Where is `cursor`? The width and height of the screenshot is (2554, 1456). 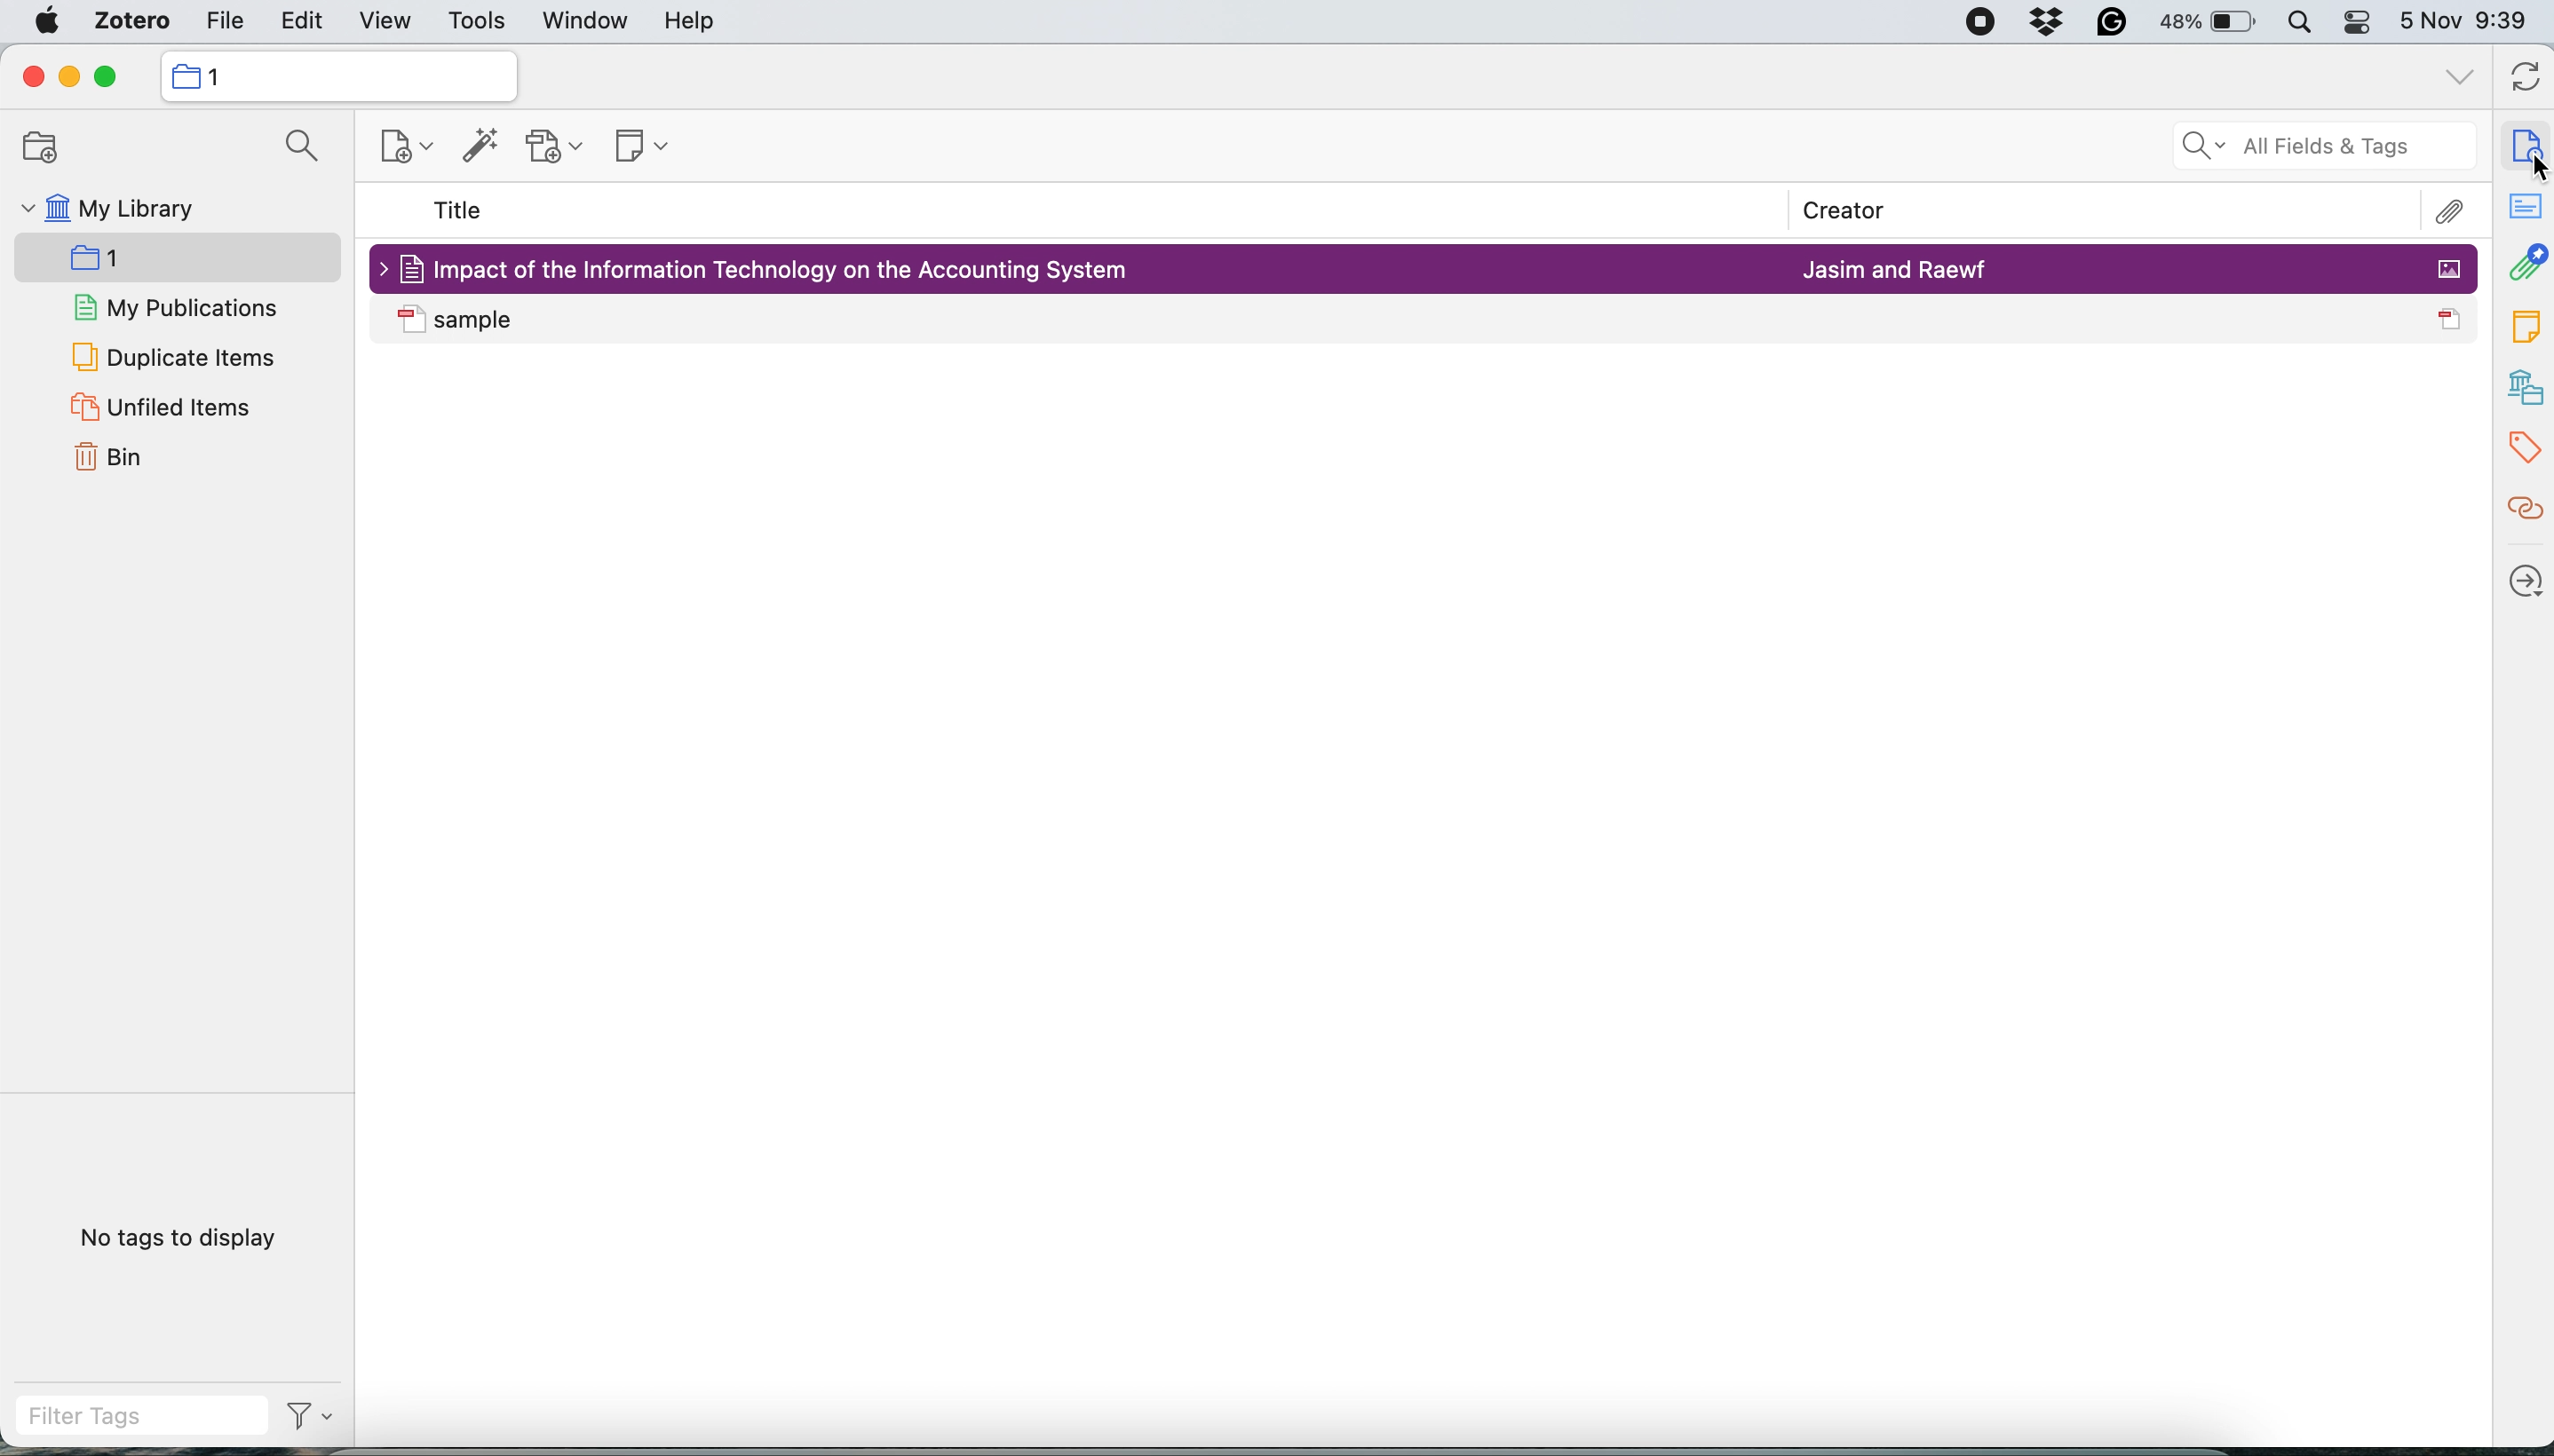 cursor is located at coordinates (2536, 166).